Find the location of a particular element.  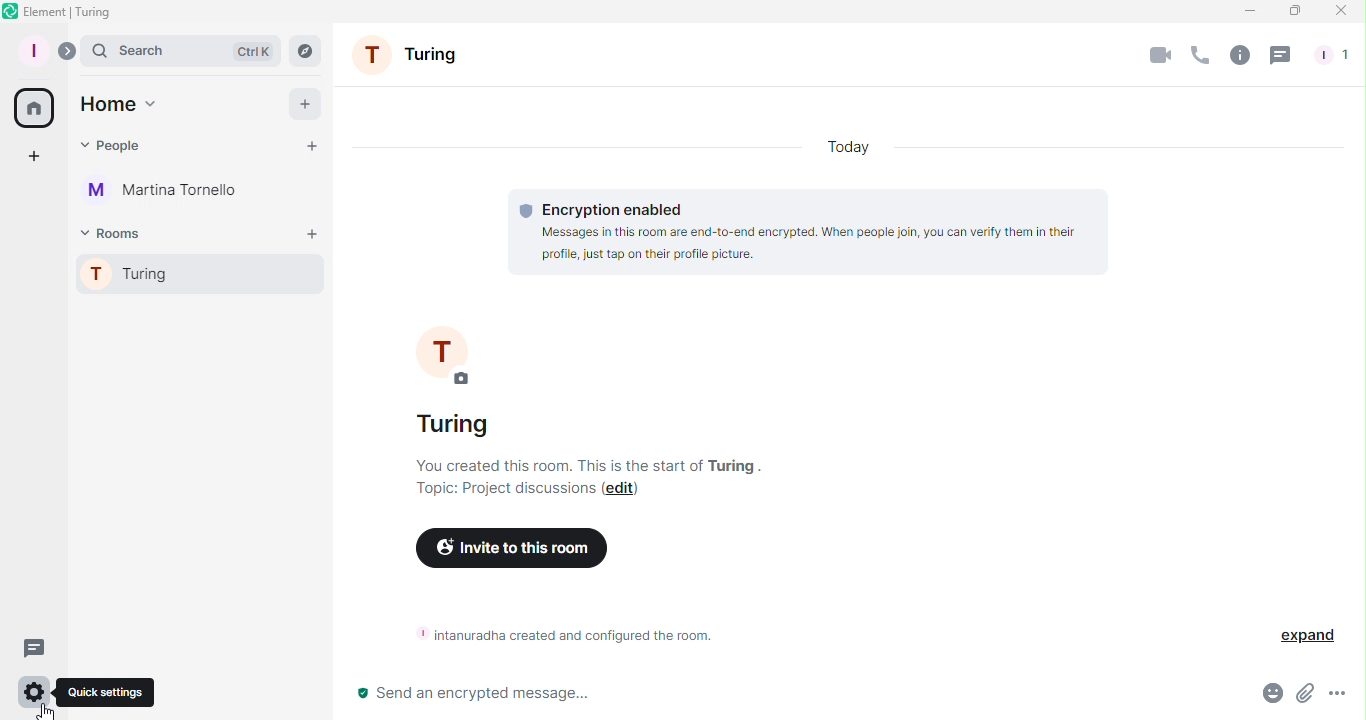

Home is located at coordinates (34, 108).